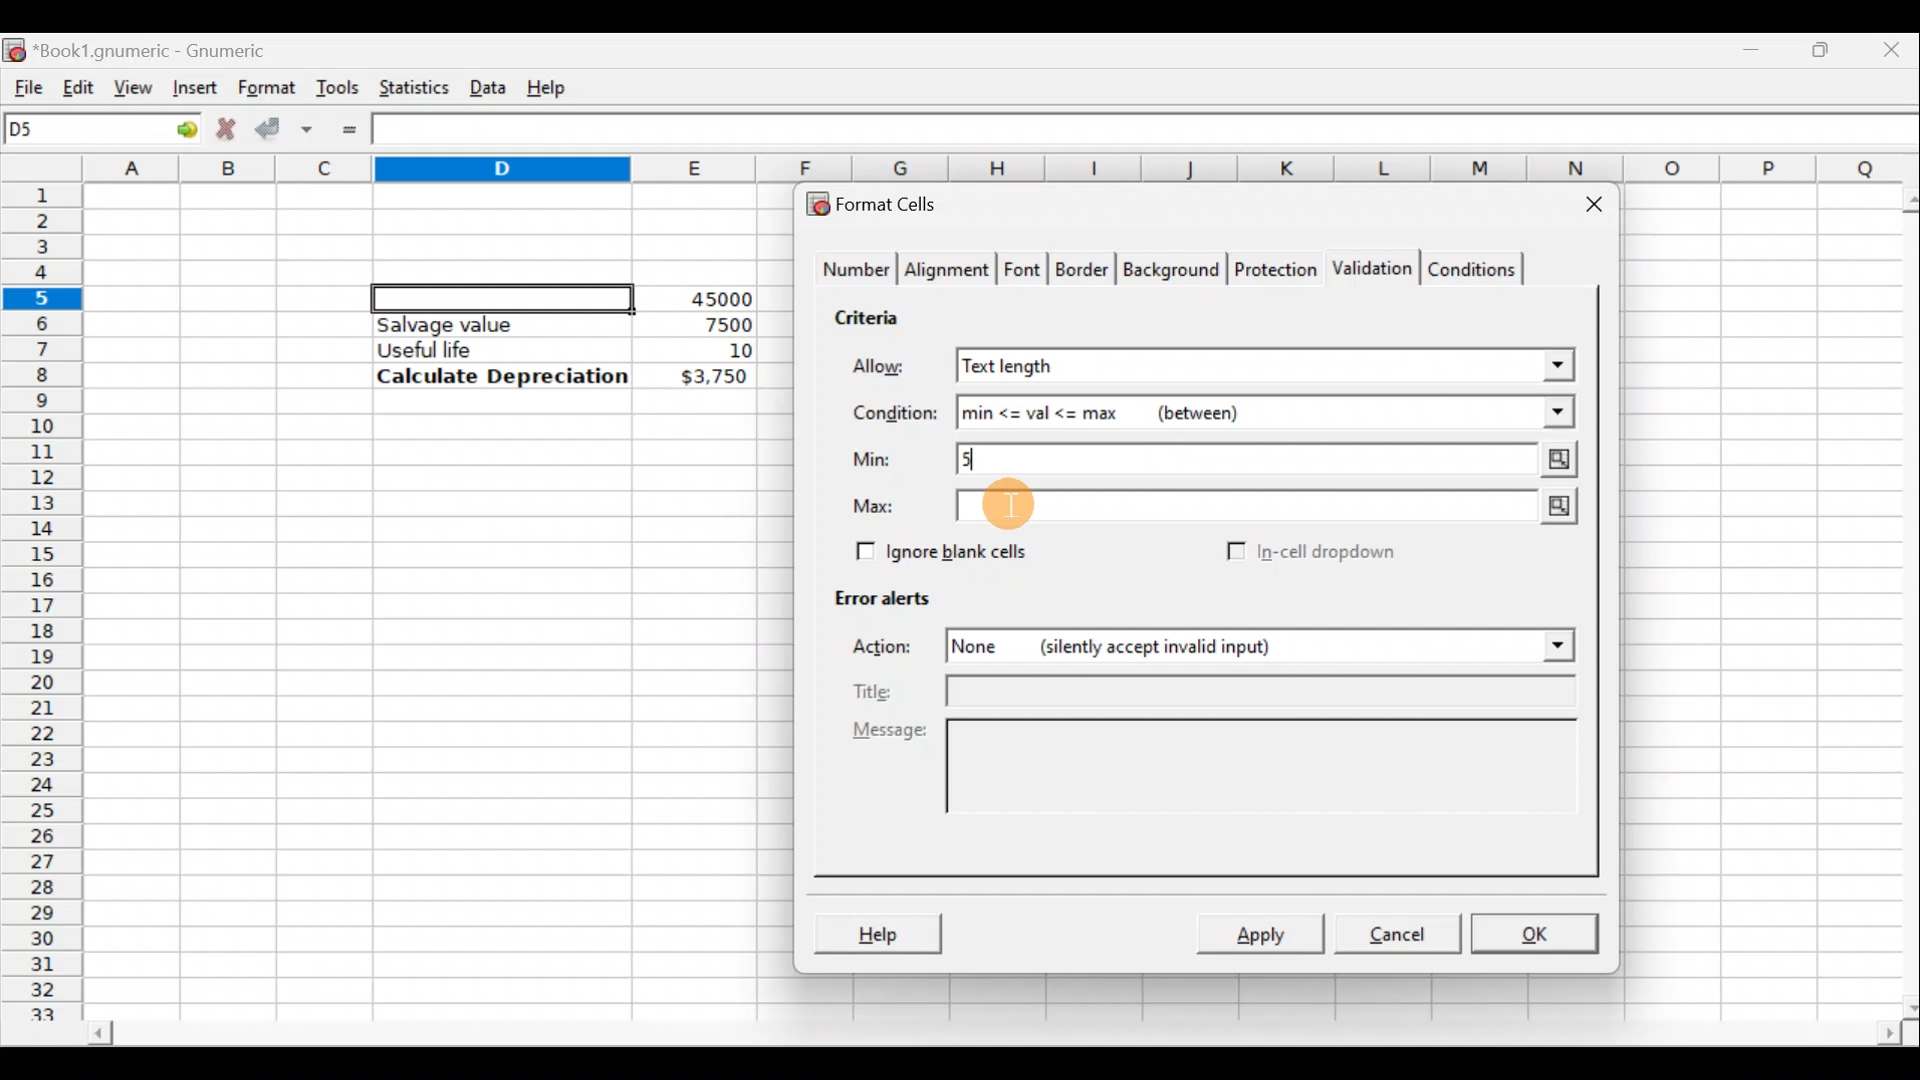 This screenshot has height=1080, width=1920. What do you see at coordinates (1219, 693) in the screenshot?
I see `Title` at bounding box center [1219, 693].